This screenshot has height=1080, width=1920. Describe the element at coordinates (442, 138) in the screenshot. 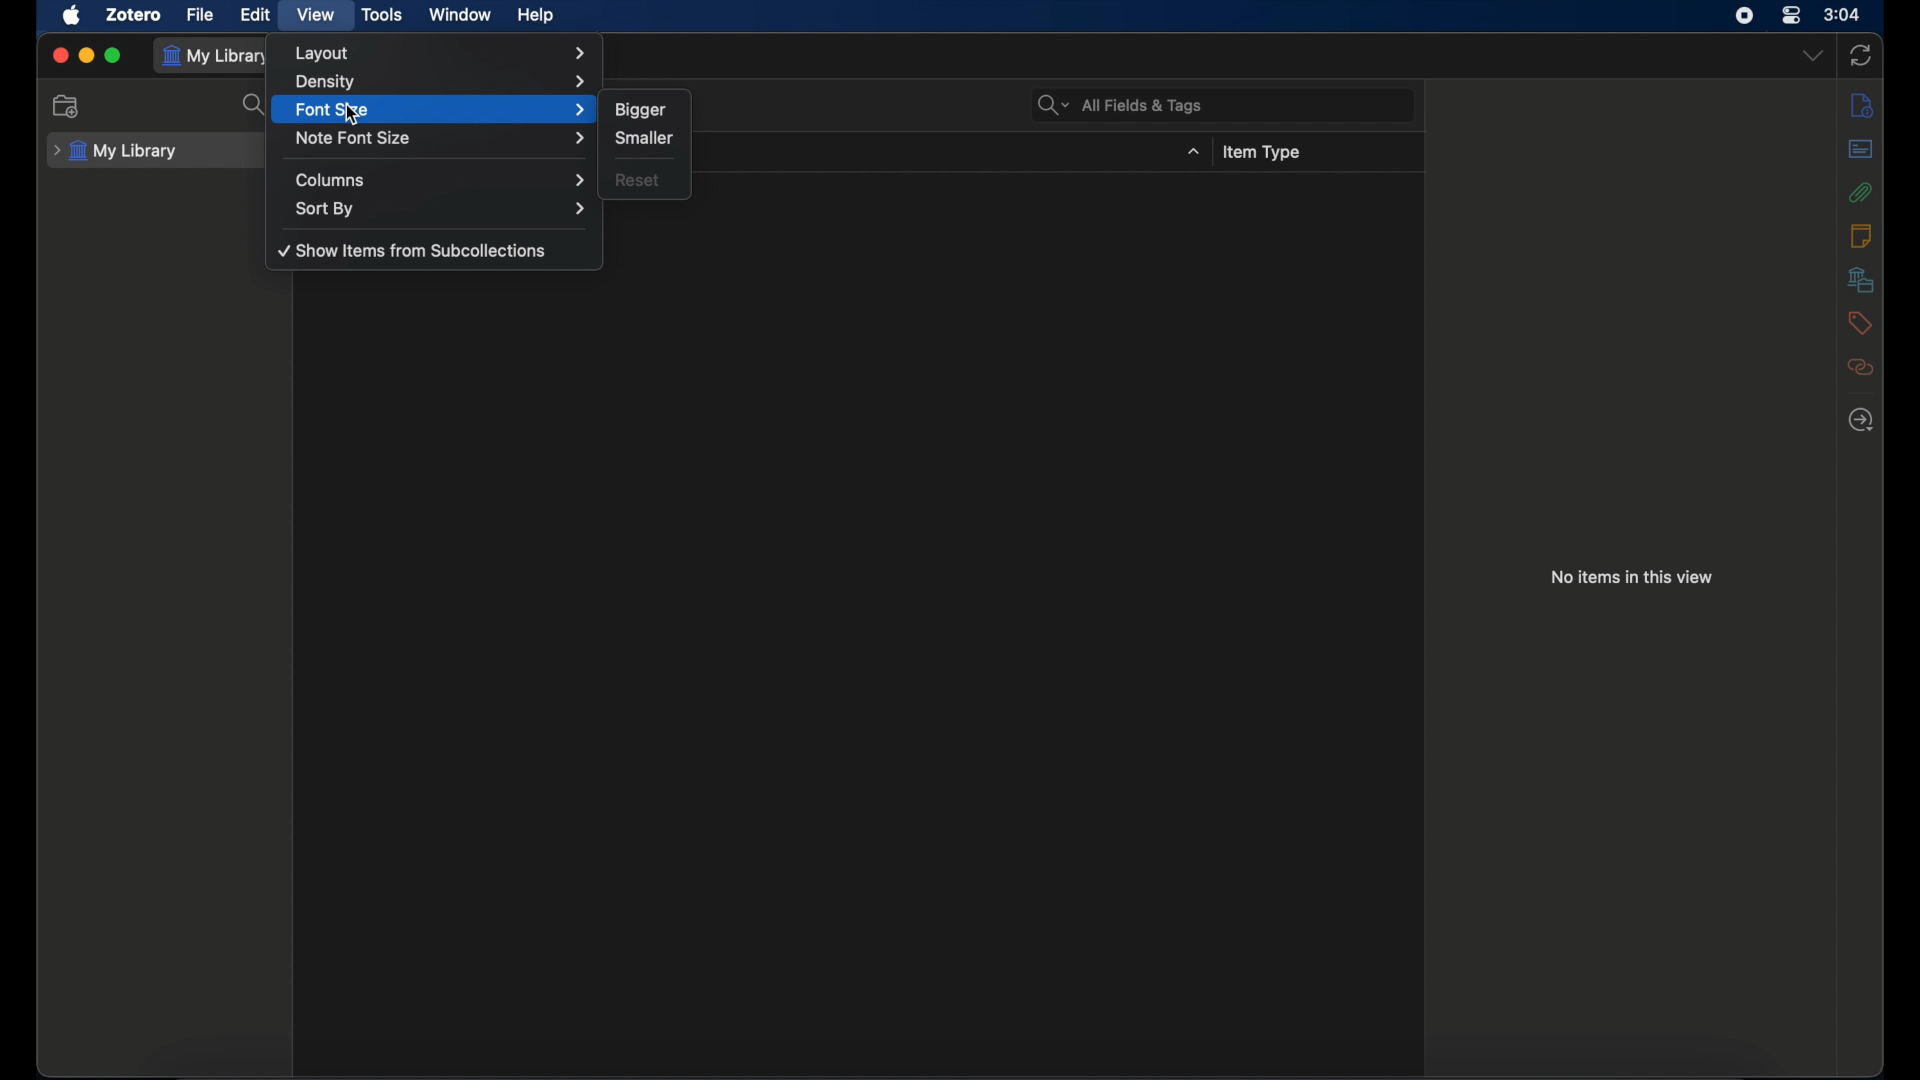

I see `note font size` at that location.